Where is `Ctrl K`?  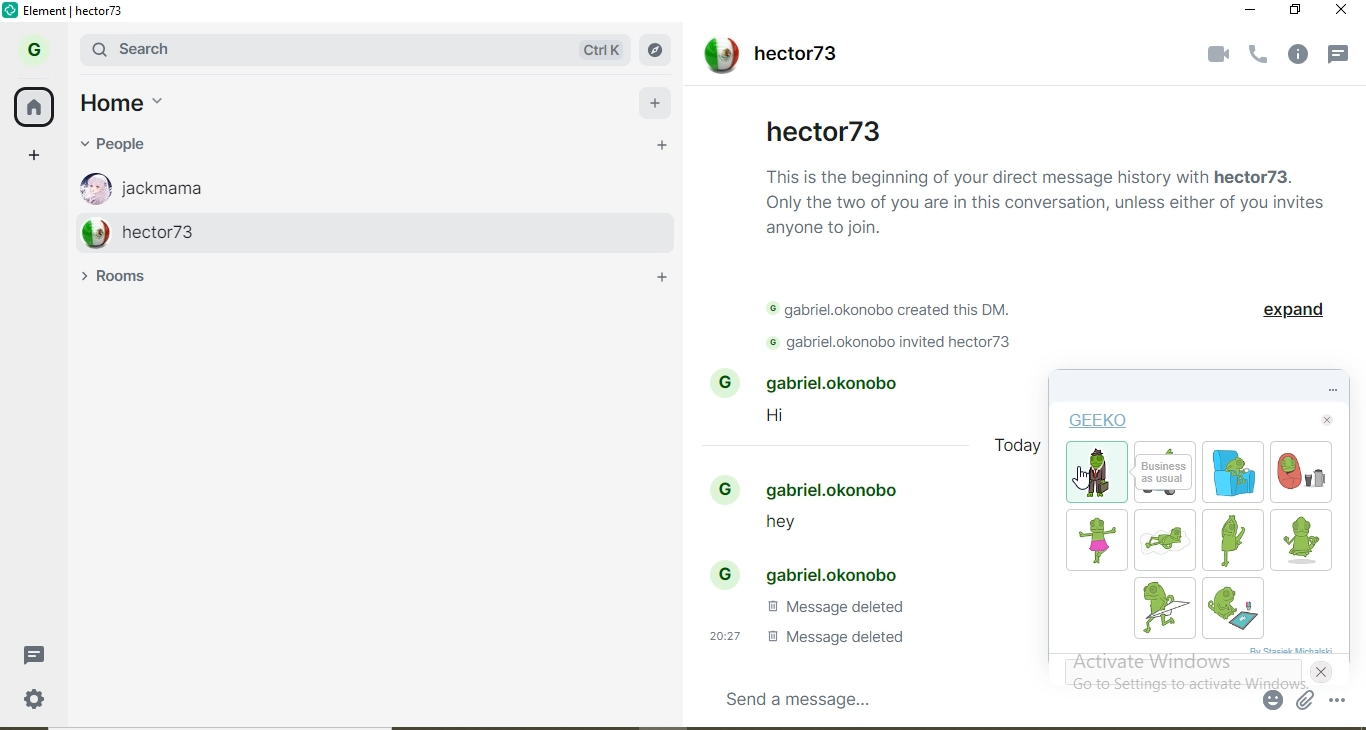 Ctrl K is located at coordinates (602, 50).